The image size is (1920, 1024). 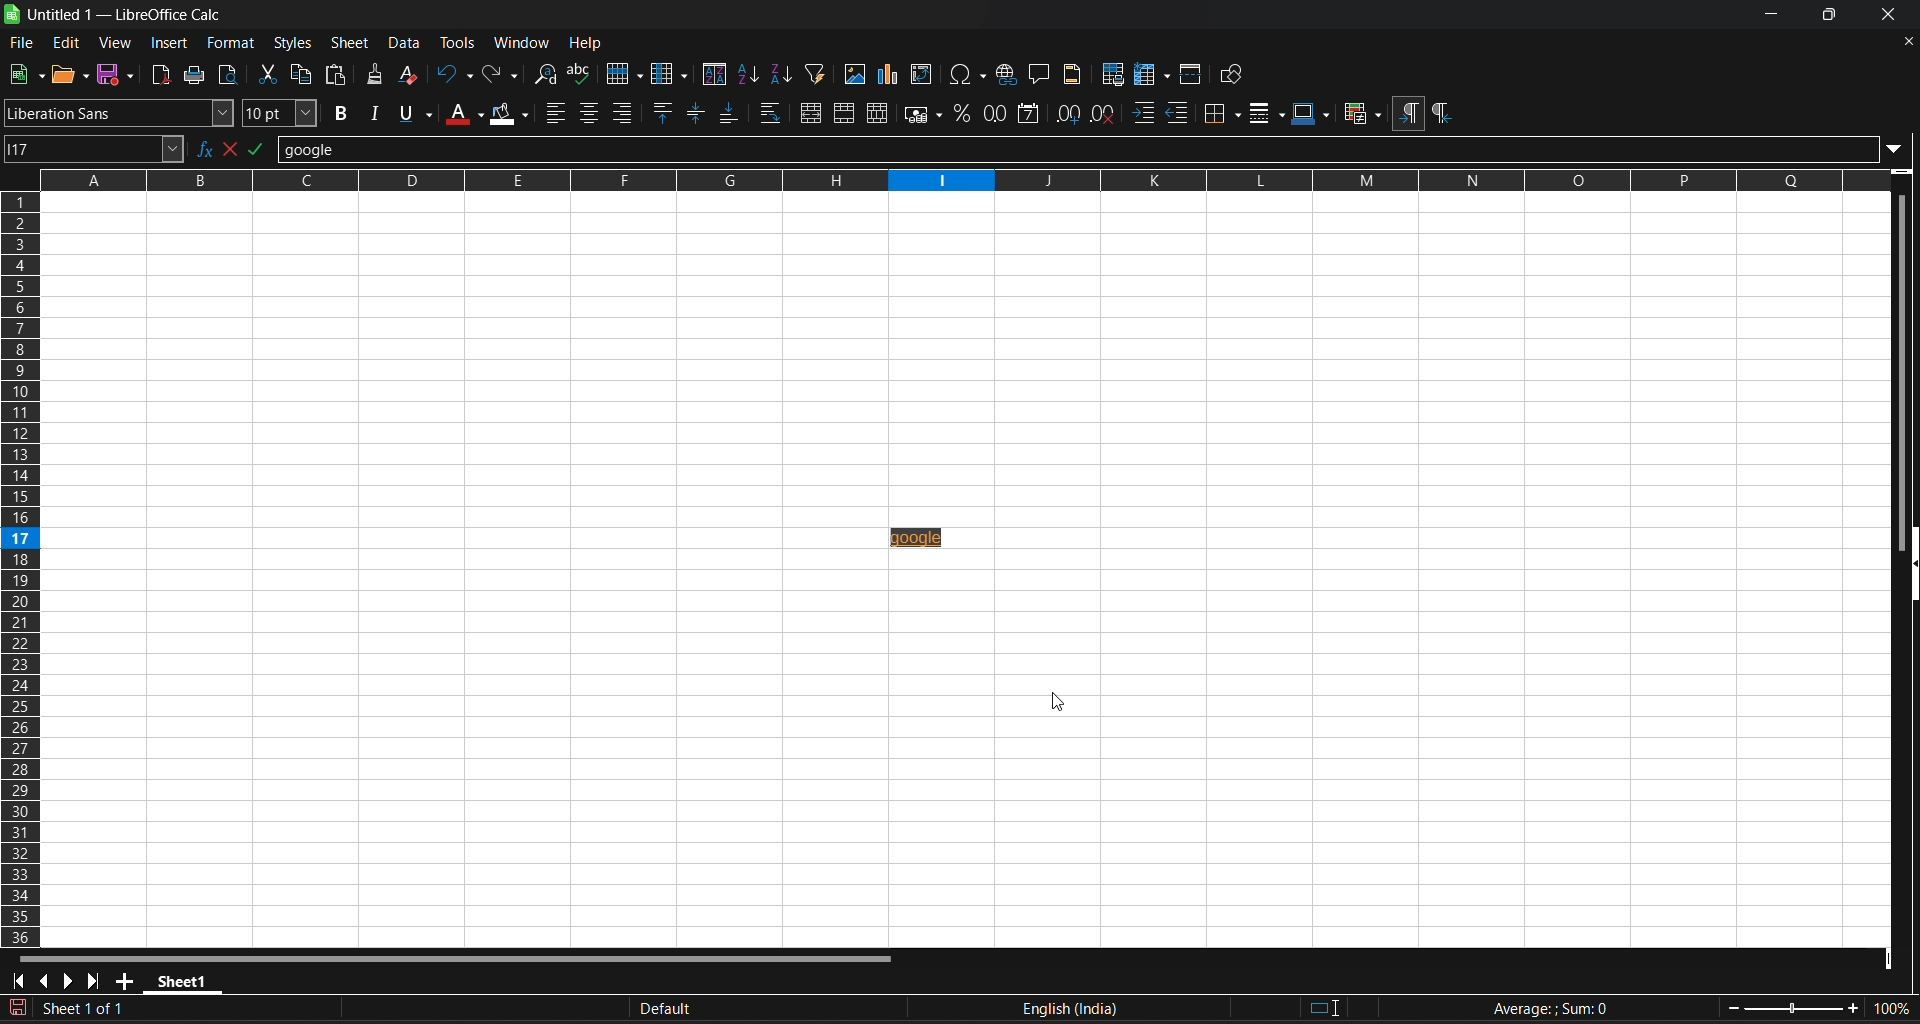 I want to click on toggle print preview, so click(x=232, y=75).